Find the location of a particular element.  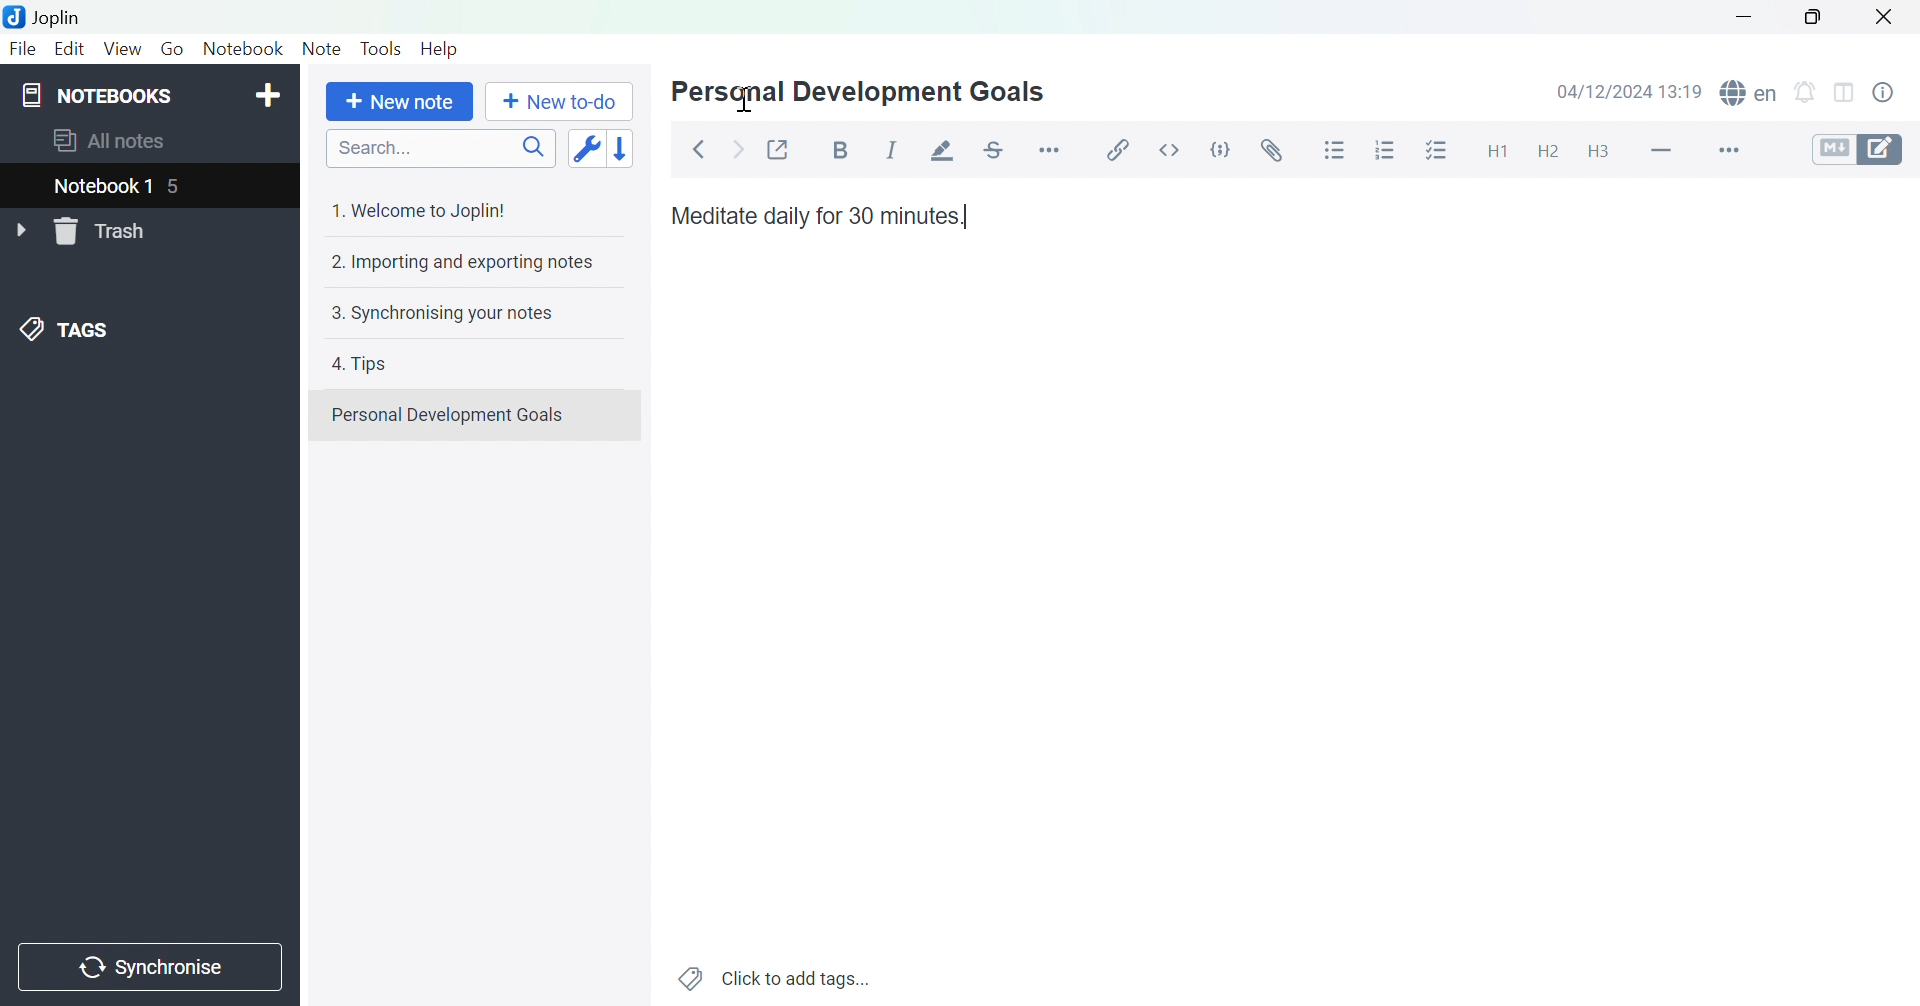

Synchronise is located at coordinates (149, 969).